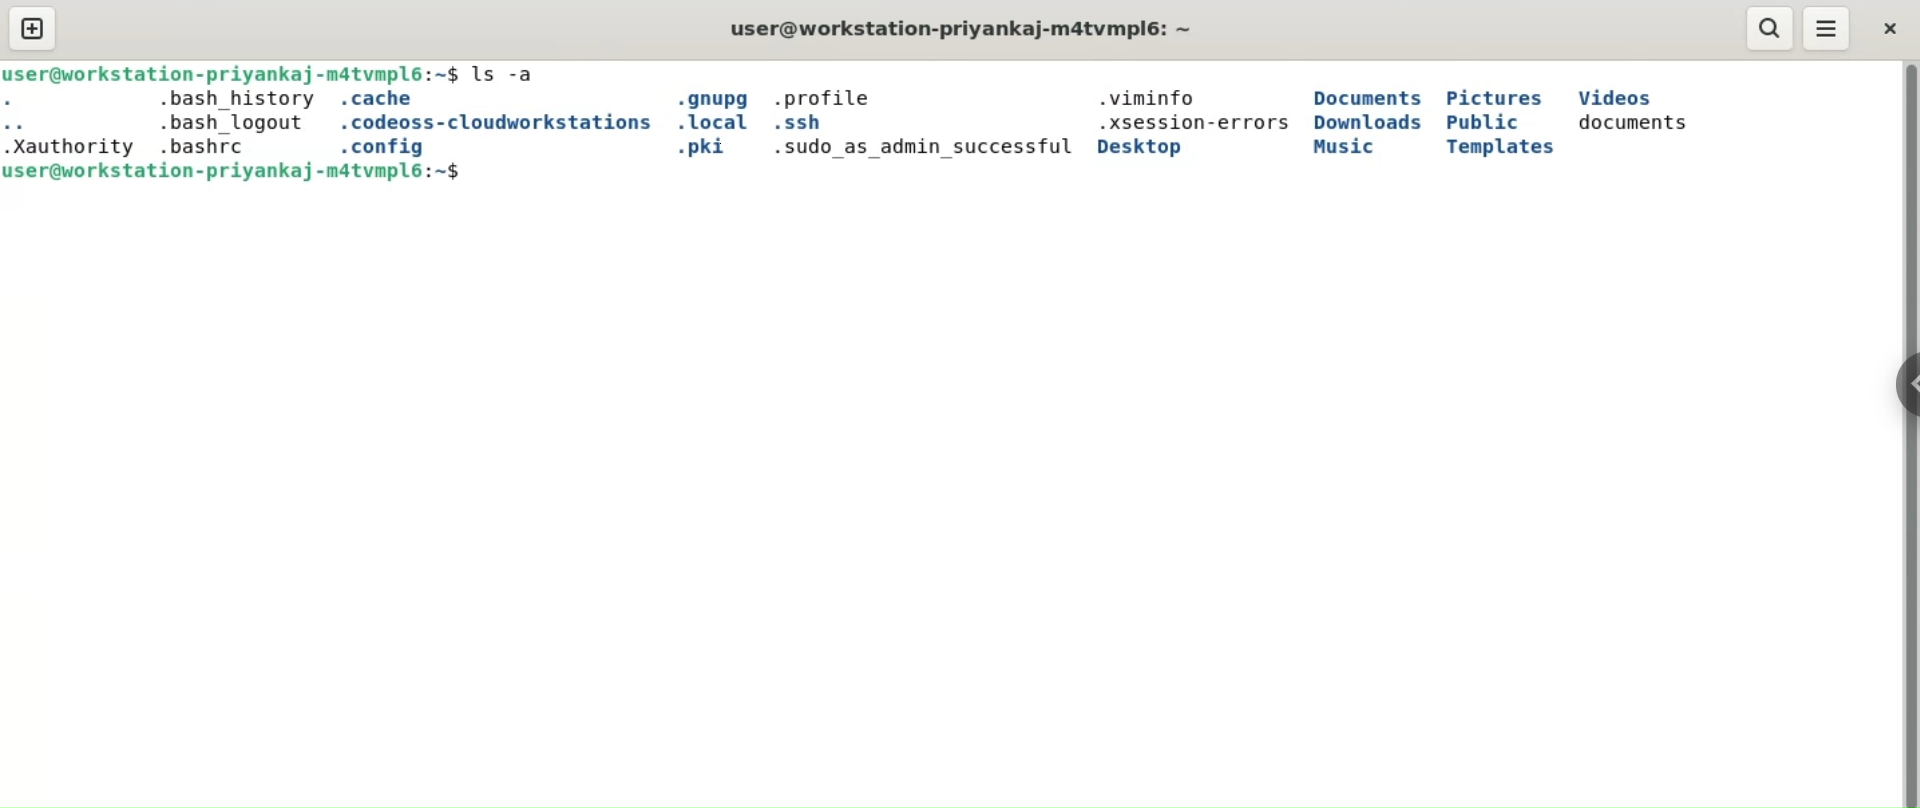  I want to click on .bash_logout, so click(242, 123).